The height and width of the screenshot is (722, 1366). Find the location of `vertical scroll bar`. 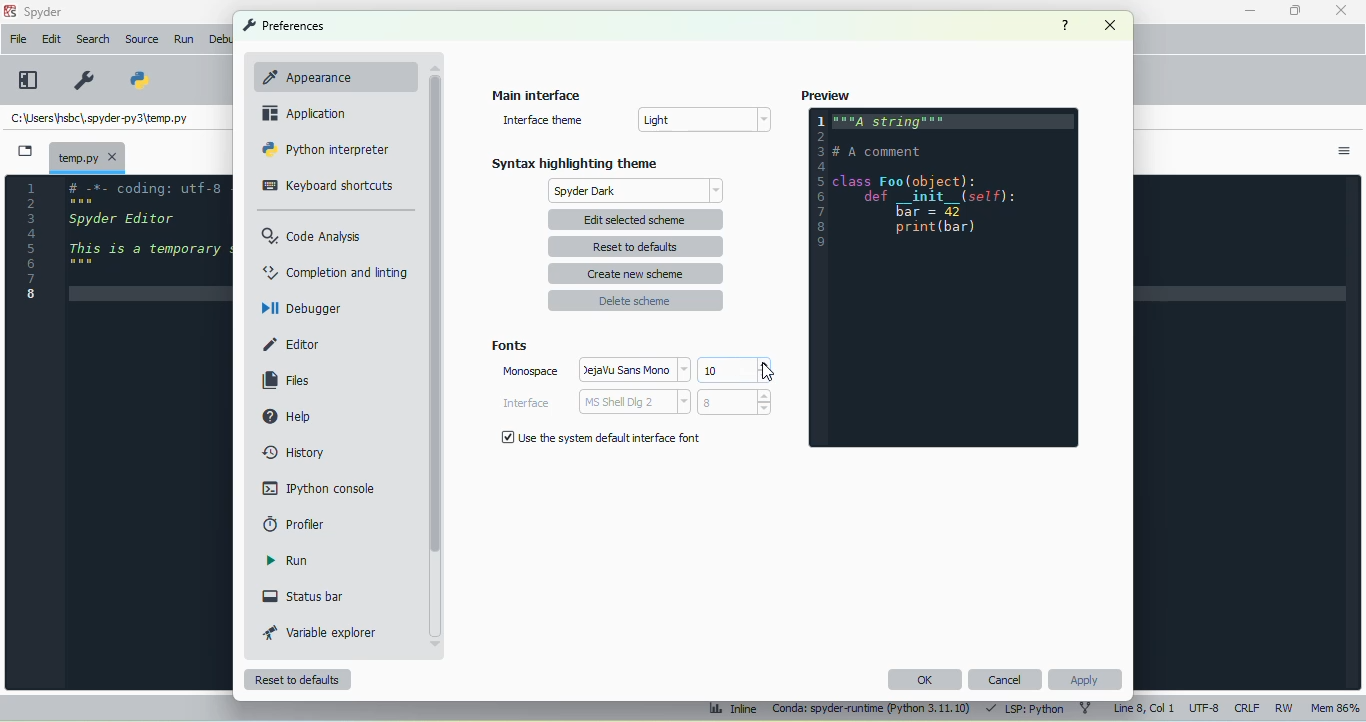

vertical scroll bar is located at coordinates (435, 315).